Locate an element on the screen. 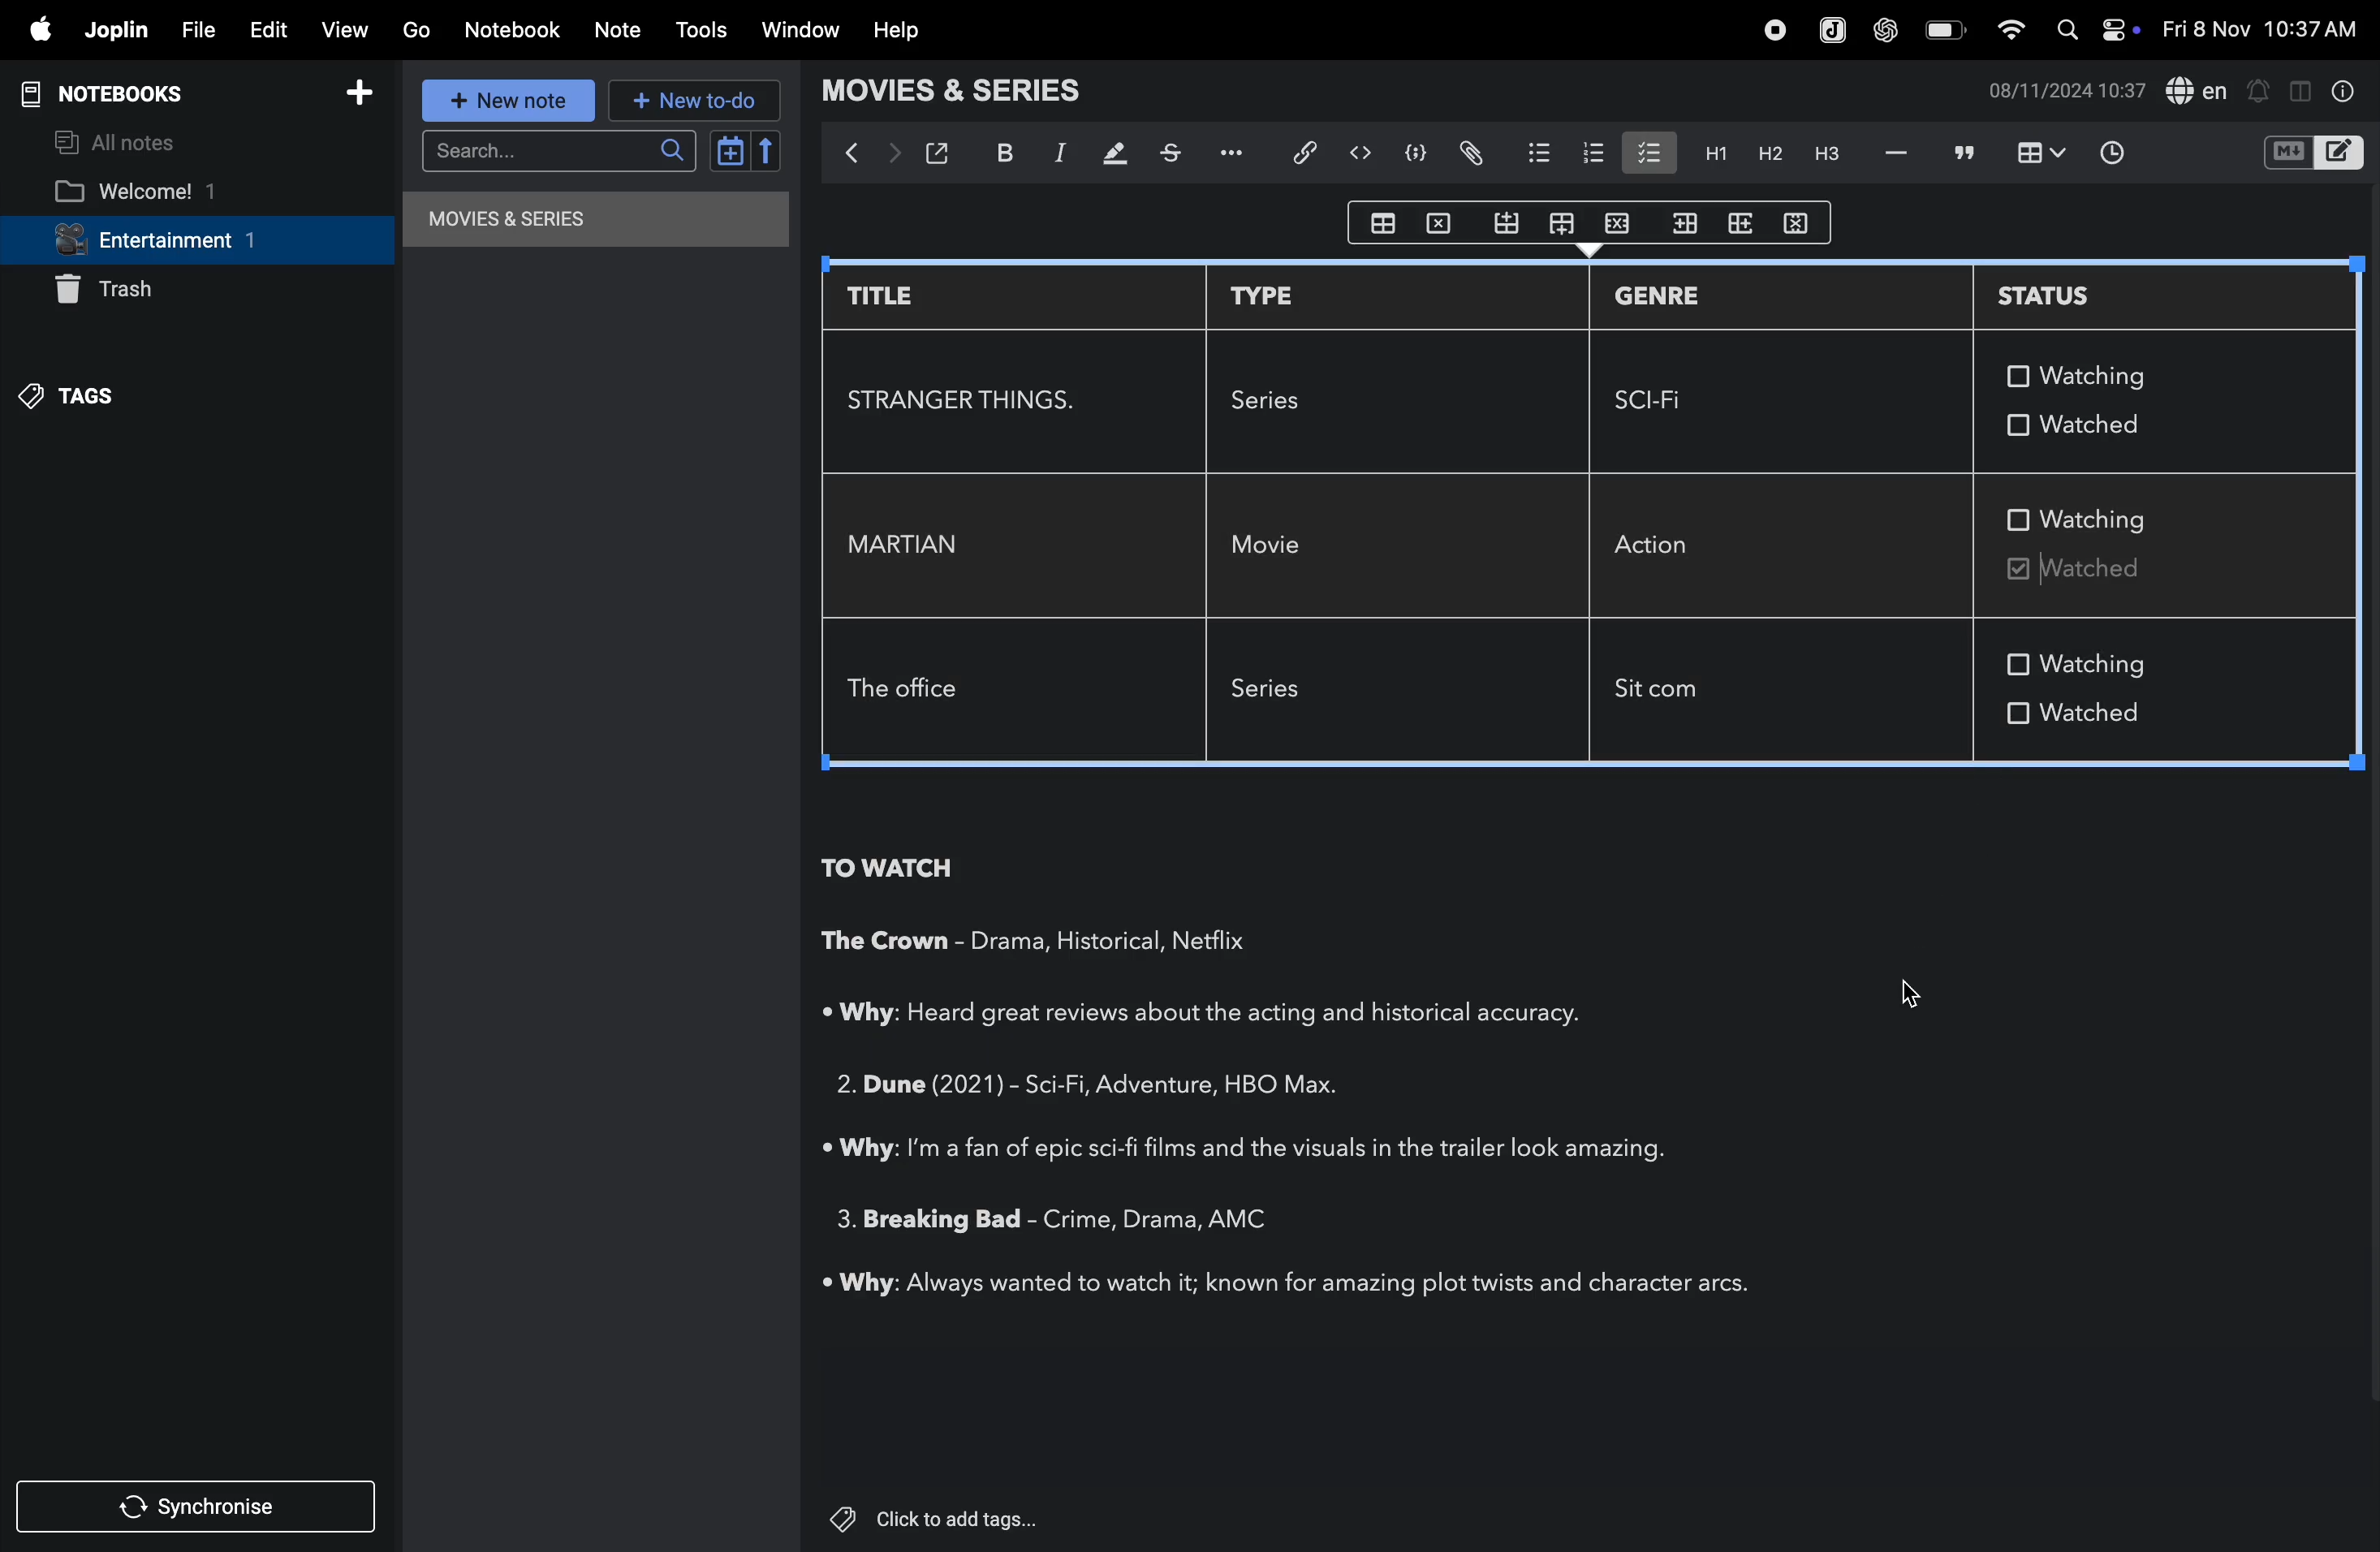 The height and width of the screenshot is (1552, 2380). reason to waatch is located at coordinates (1254, 1147).